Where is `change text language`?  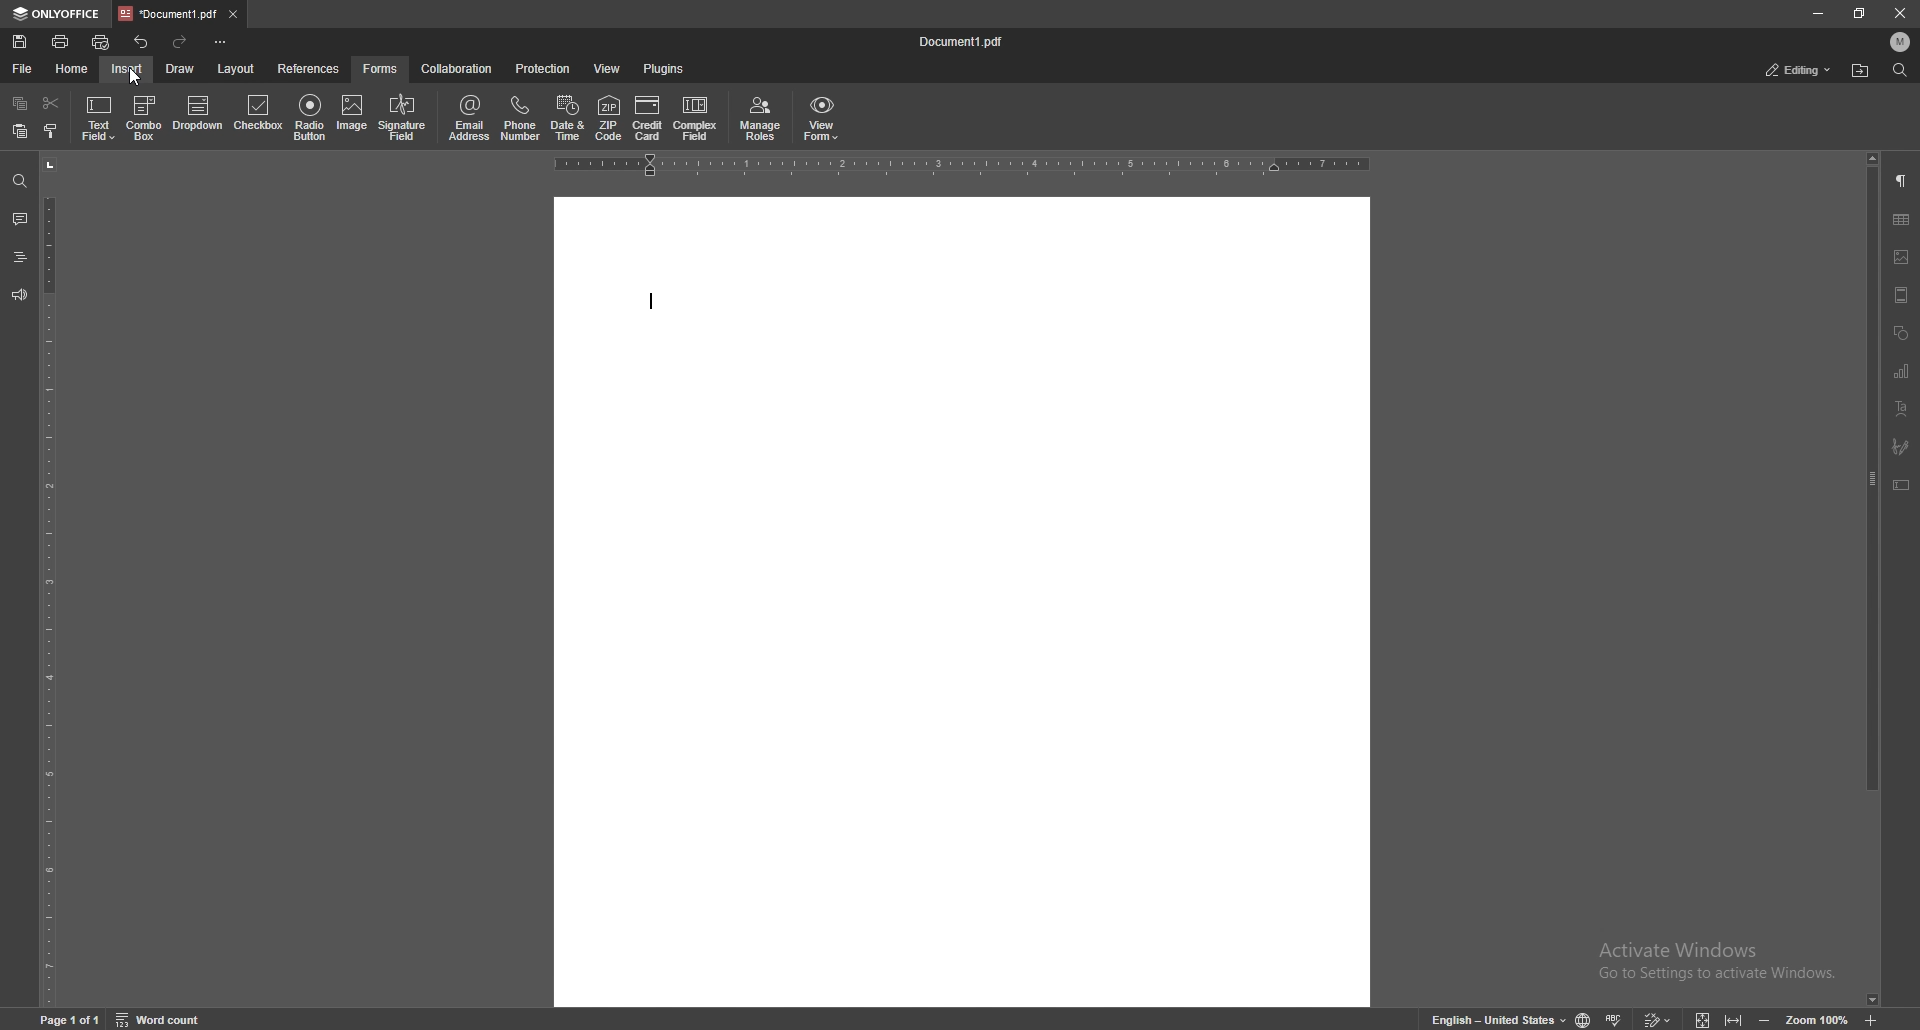 change text language is located at coordinates (1496, 1018).